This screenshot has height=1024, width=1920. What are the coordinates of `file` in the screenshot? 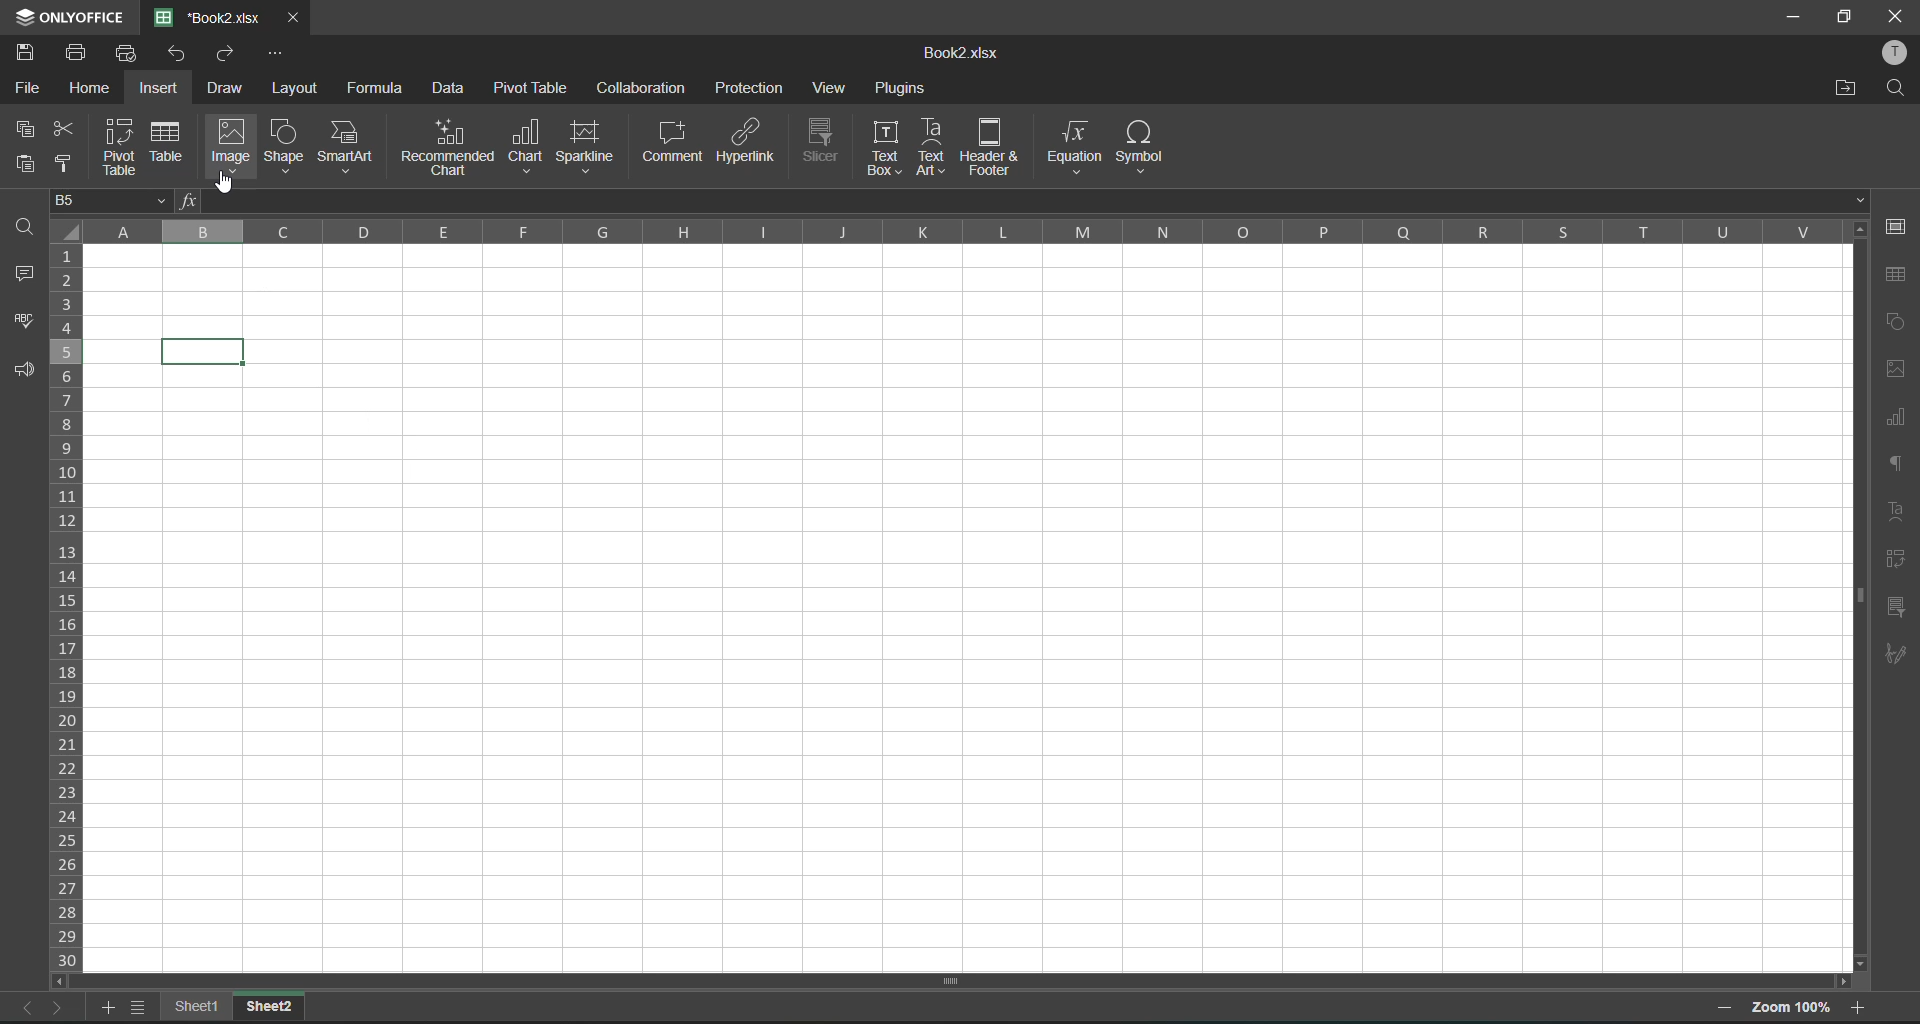 It's located at (25, 89).